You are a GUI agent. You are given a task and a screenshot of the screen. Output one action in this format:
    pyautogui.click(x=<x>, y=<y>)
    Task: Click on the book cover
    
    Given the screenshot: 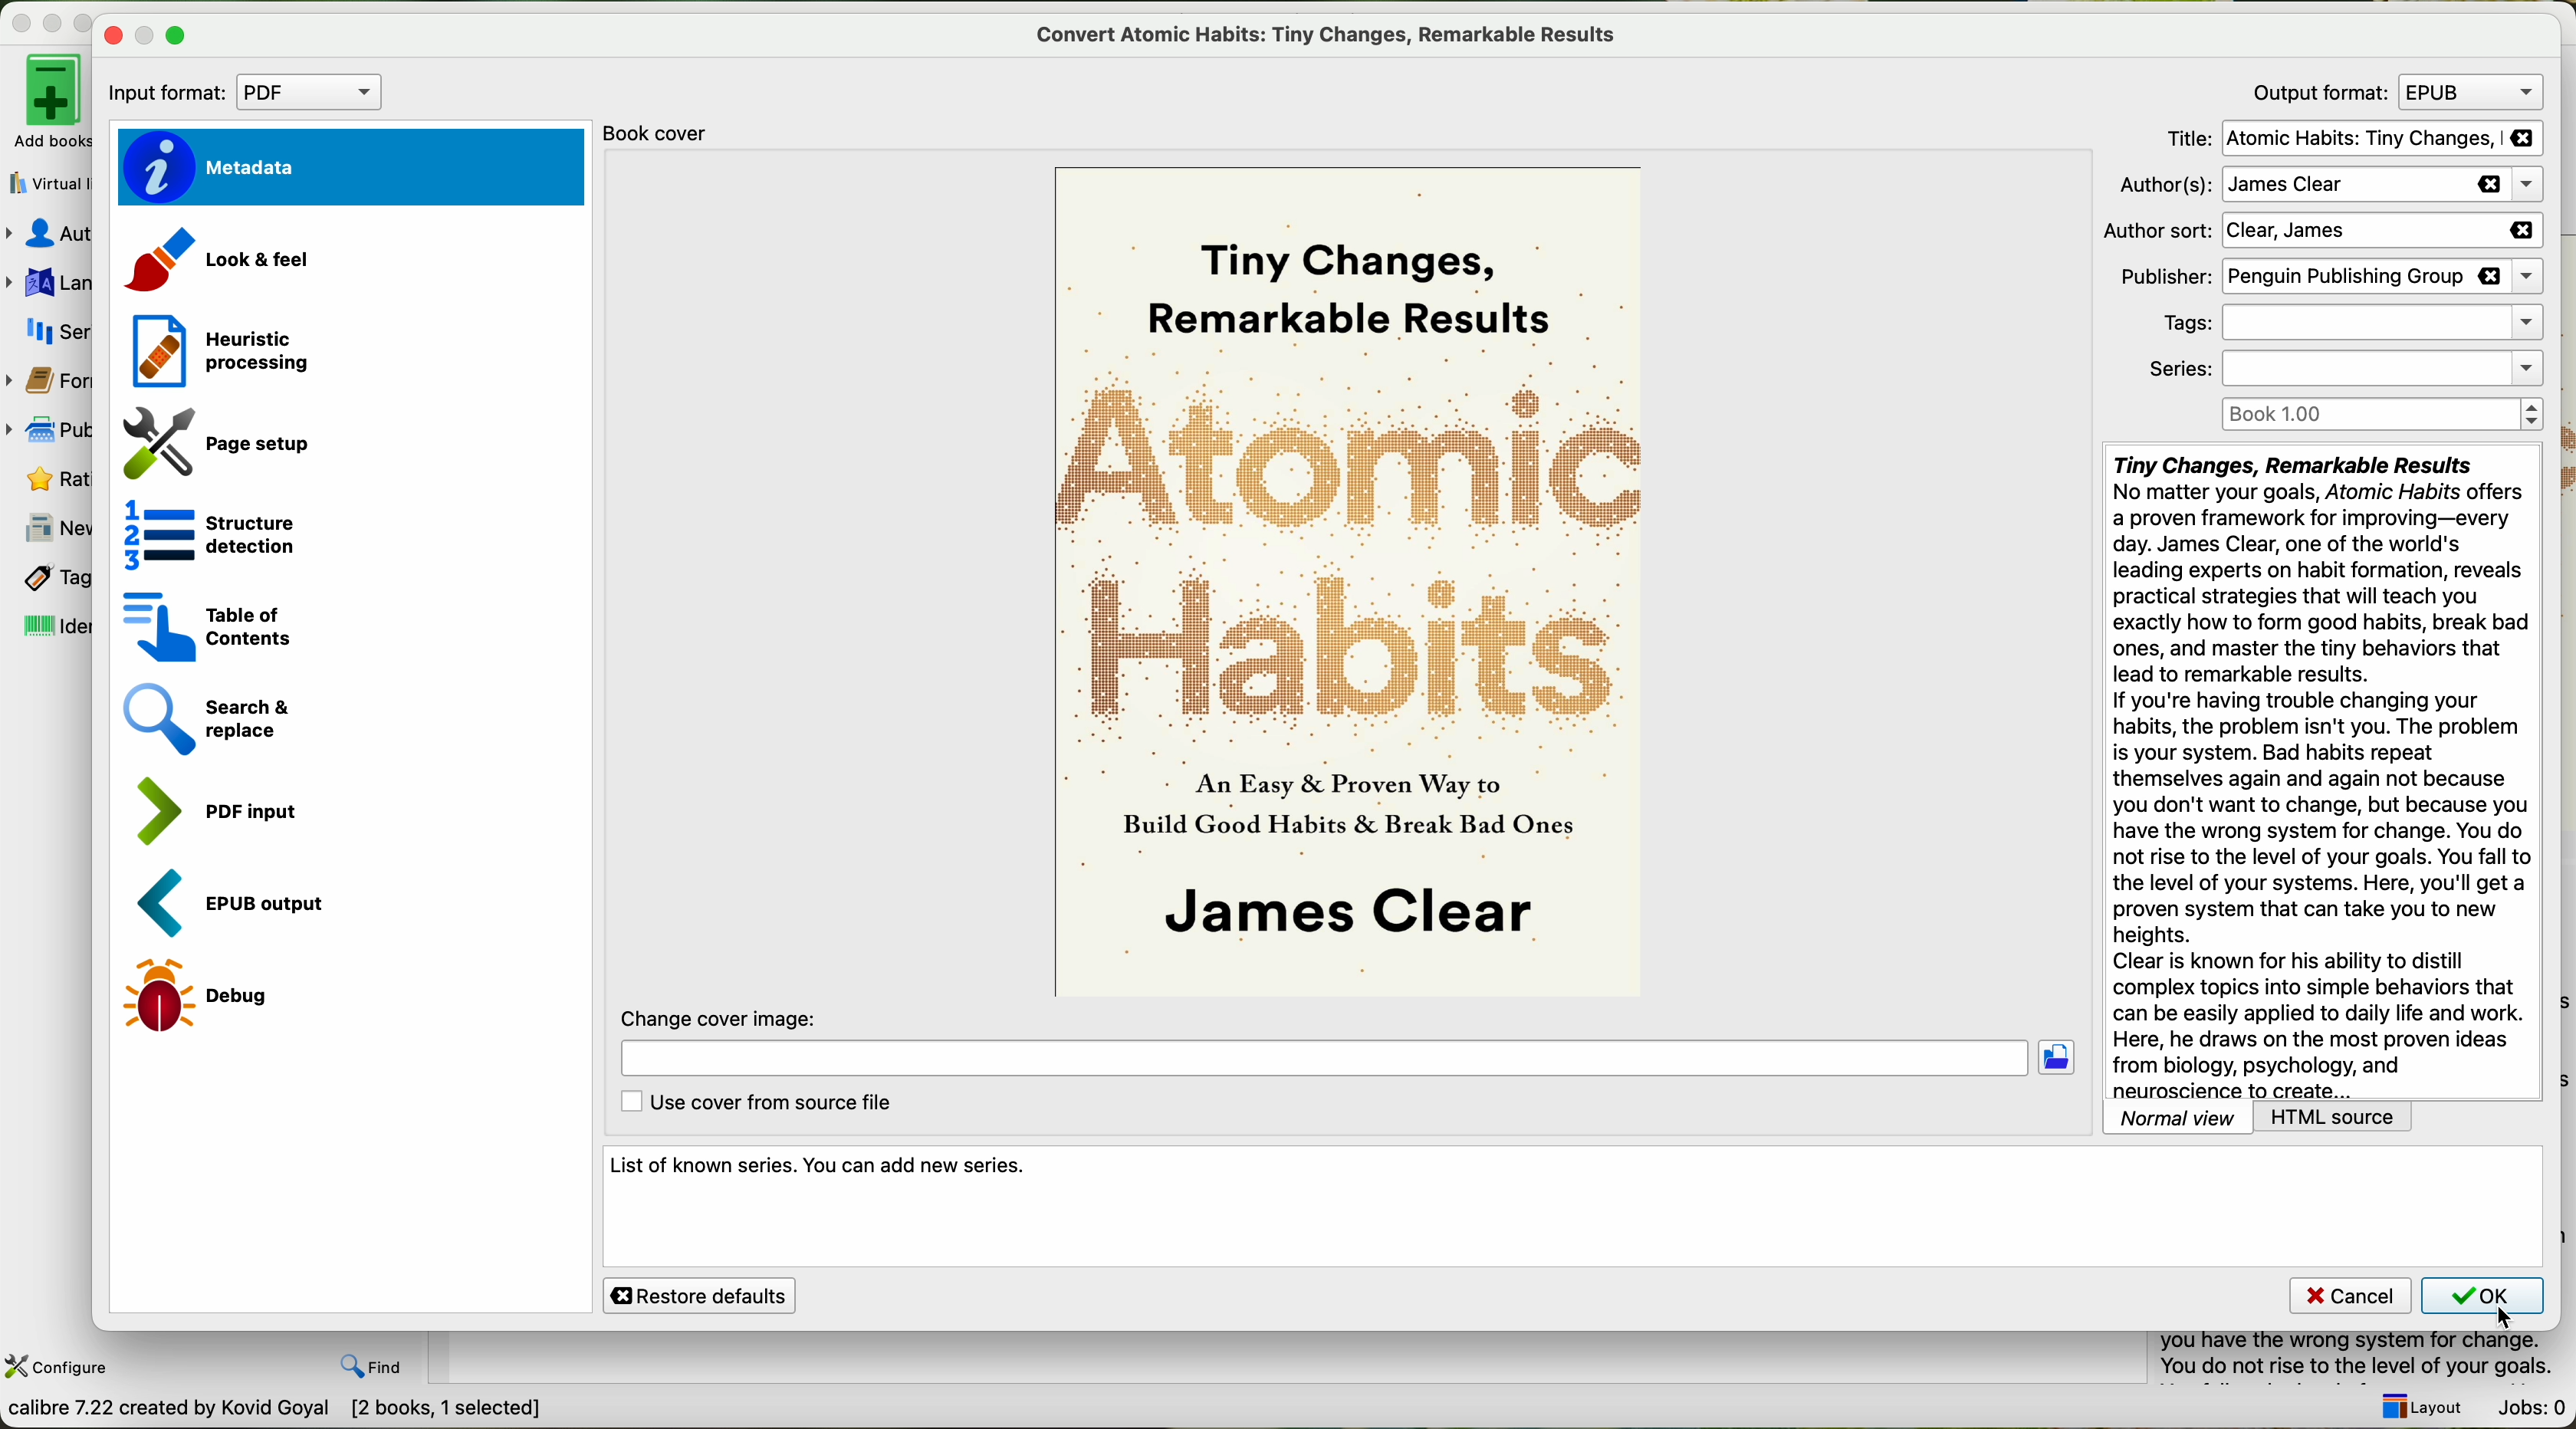 What is the action you would take?
    pyautogui.click(x=1352, y=582)
    